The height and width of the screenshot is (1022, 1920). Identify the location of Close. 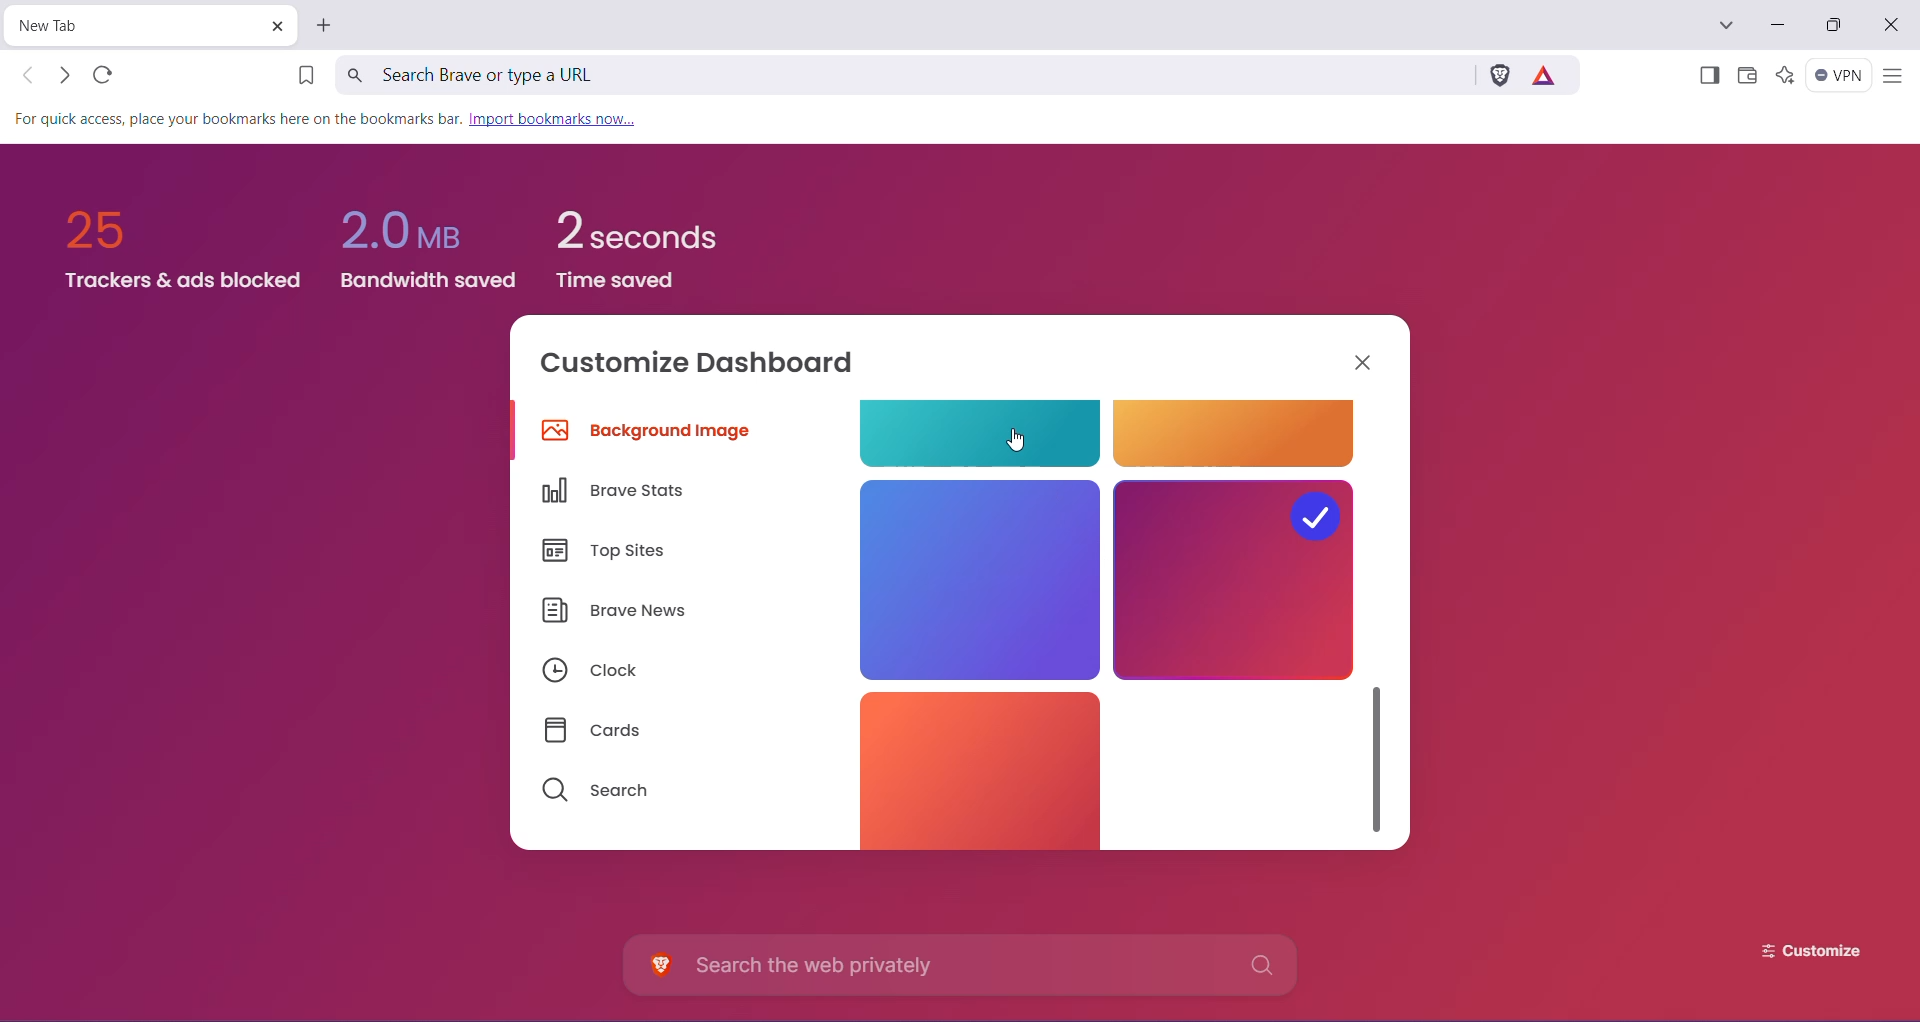
(1365, 361).